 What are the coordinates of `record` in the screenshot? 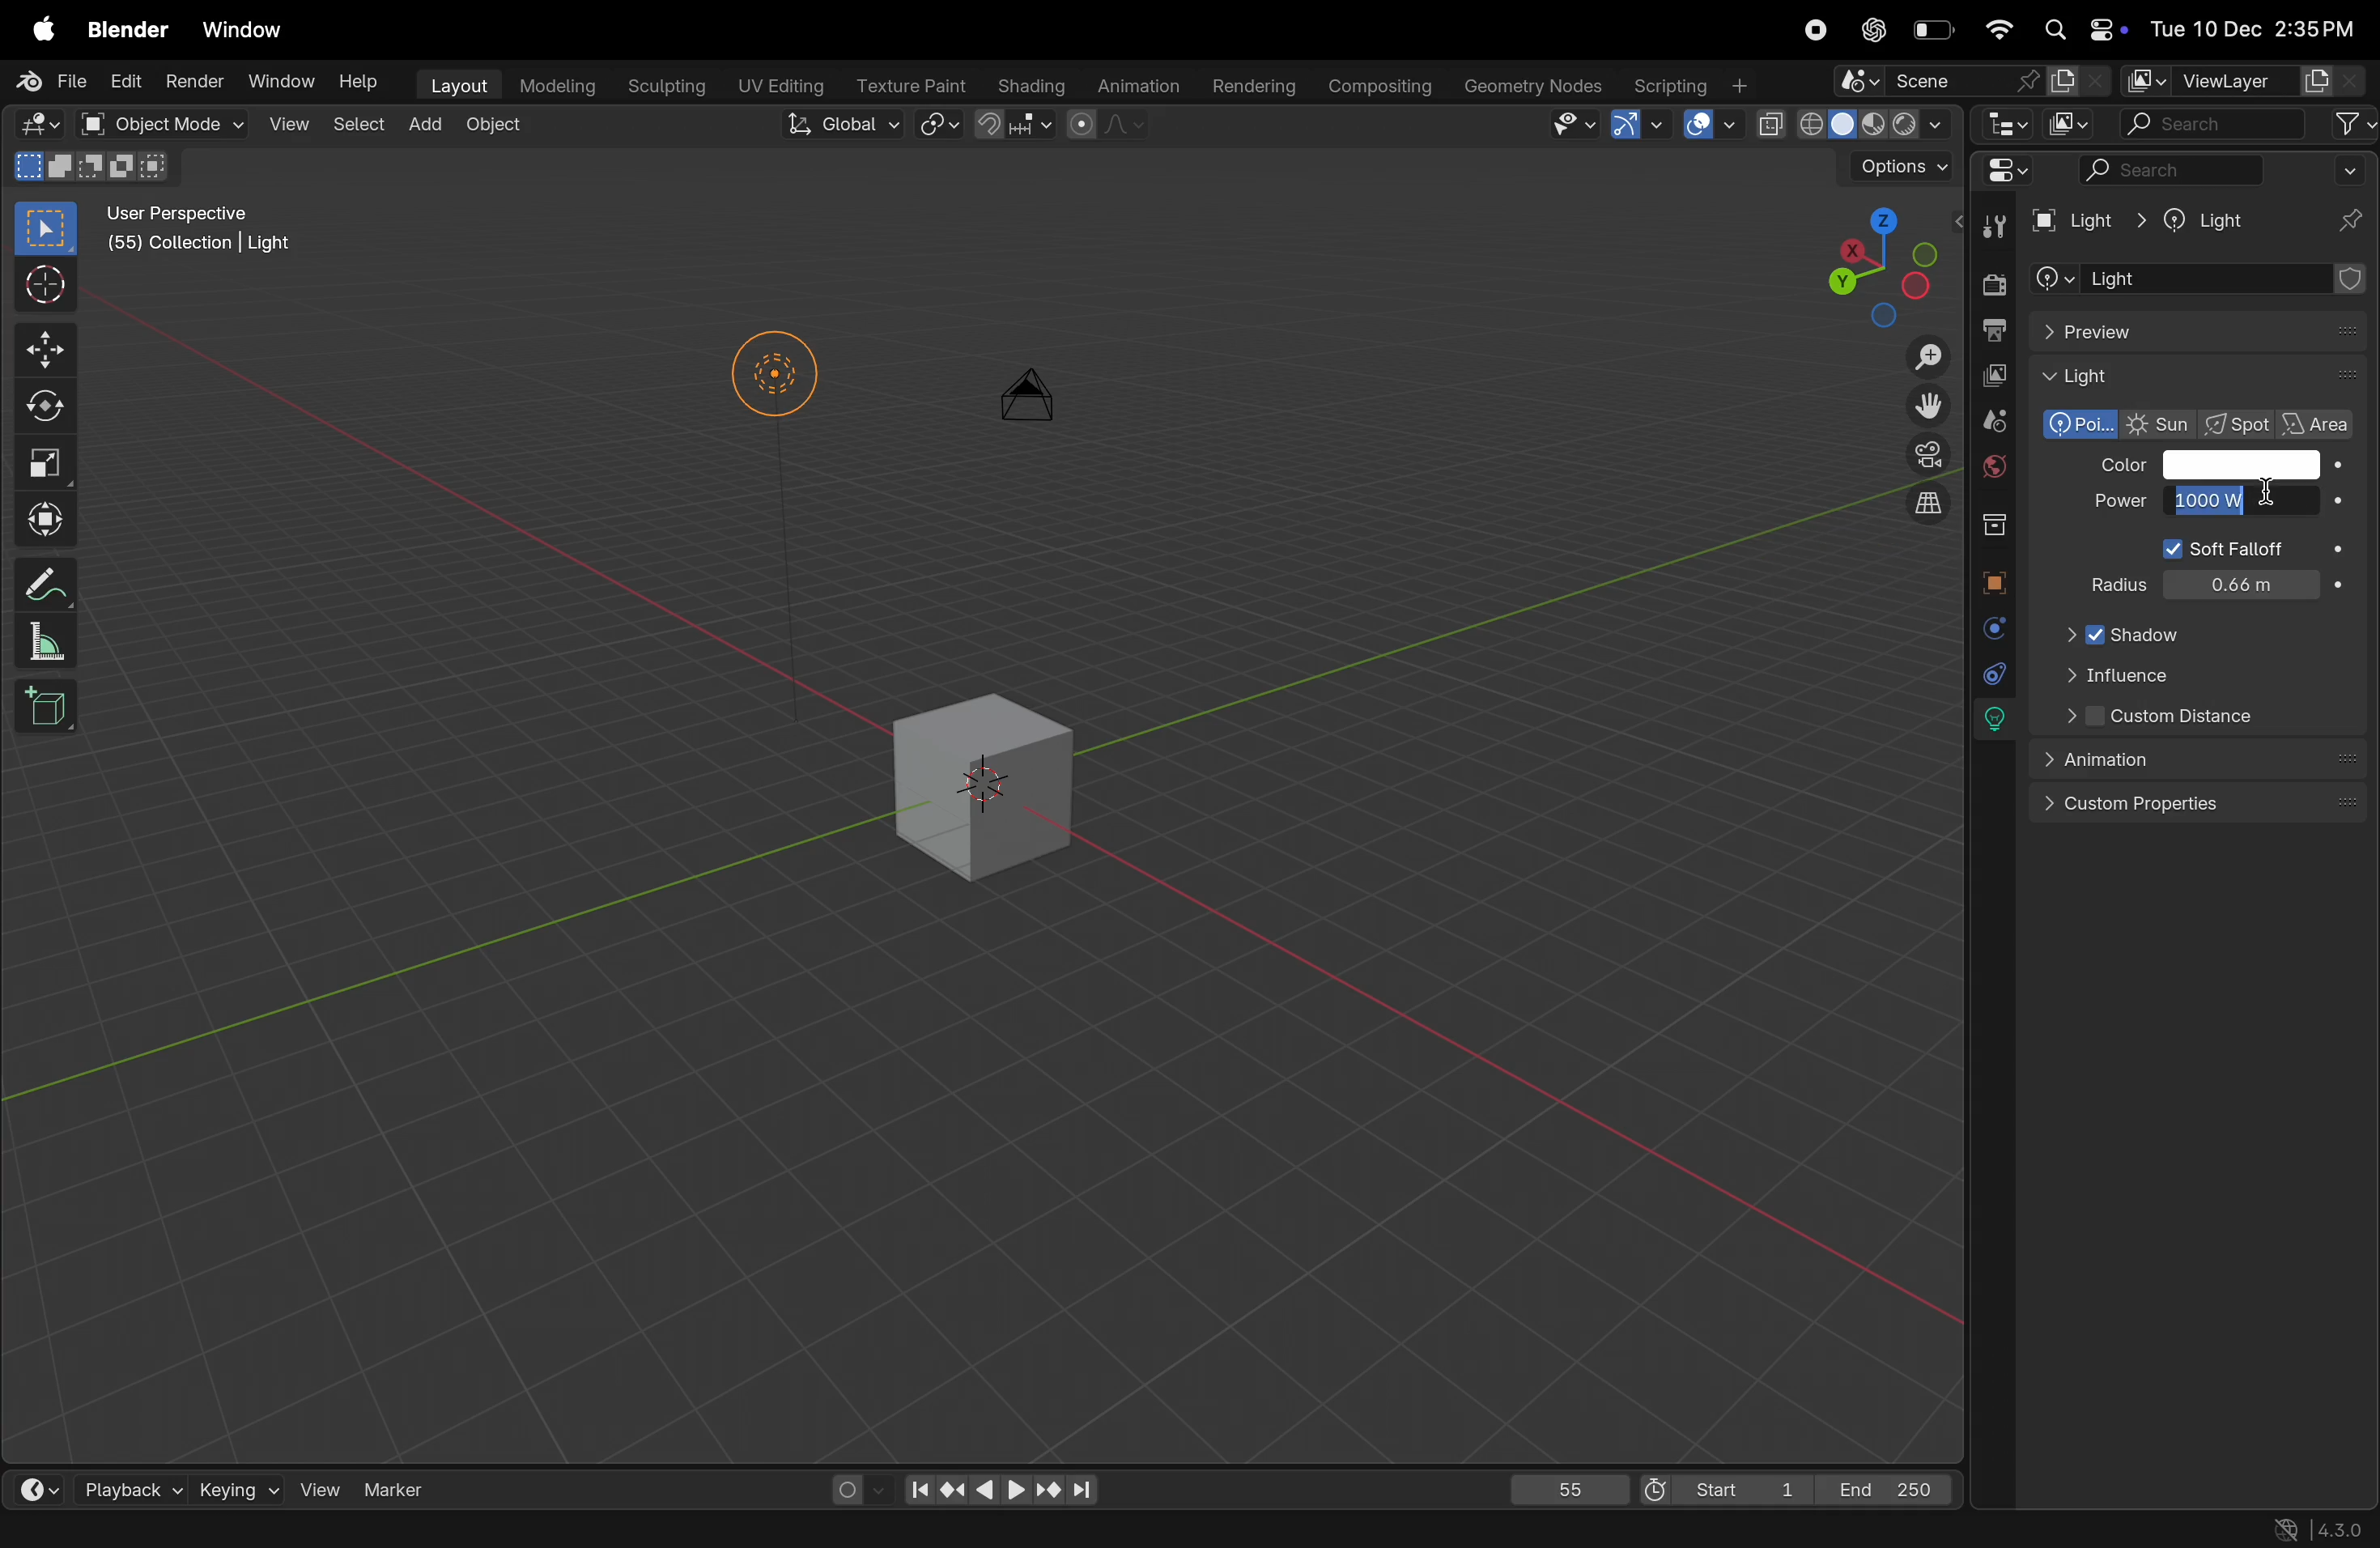 It's located at (1815, 30).